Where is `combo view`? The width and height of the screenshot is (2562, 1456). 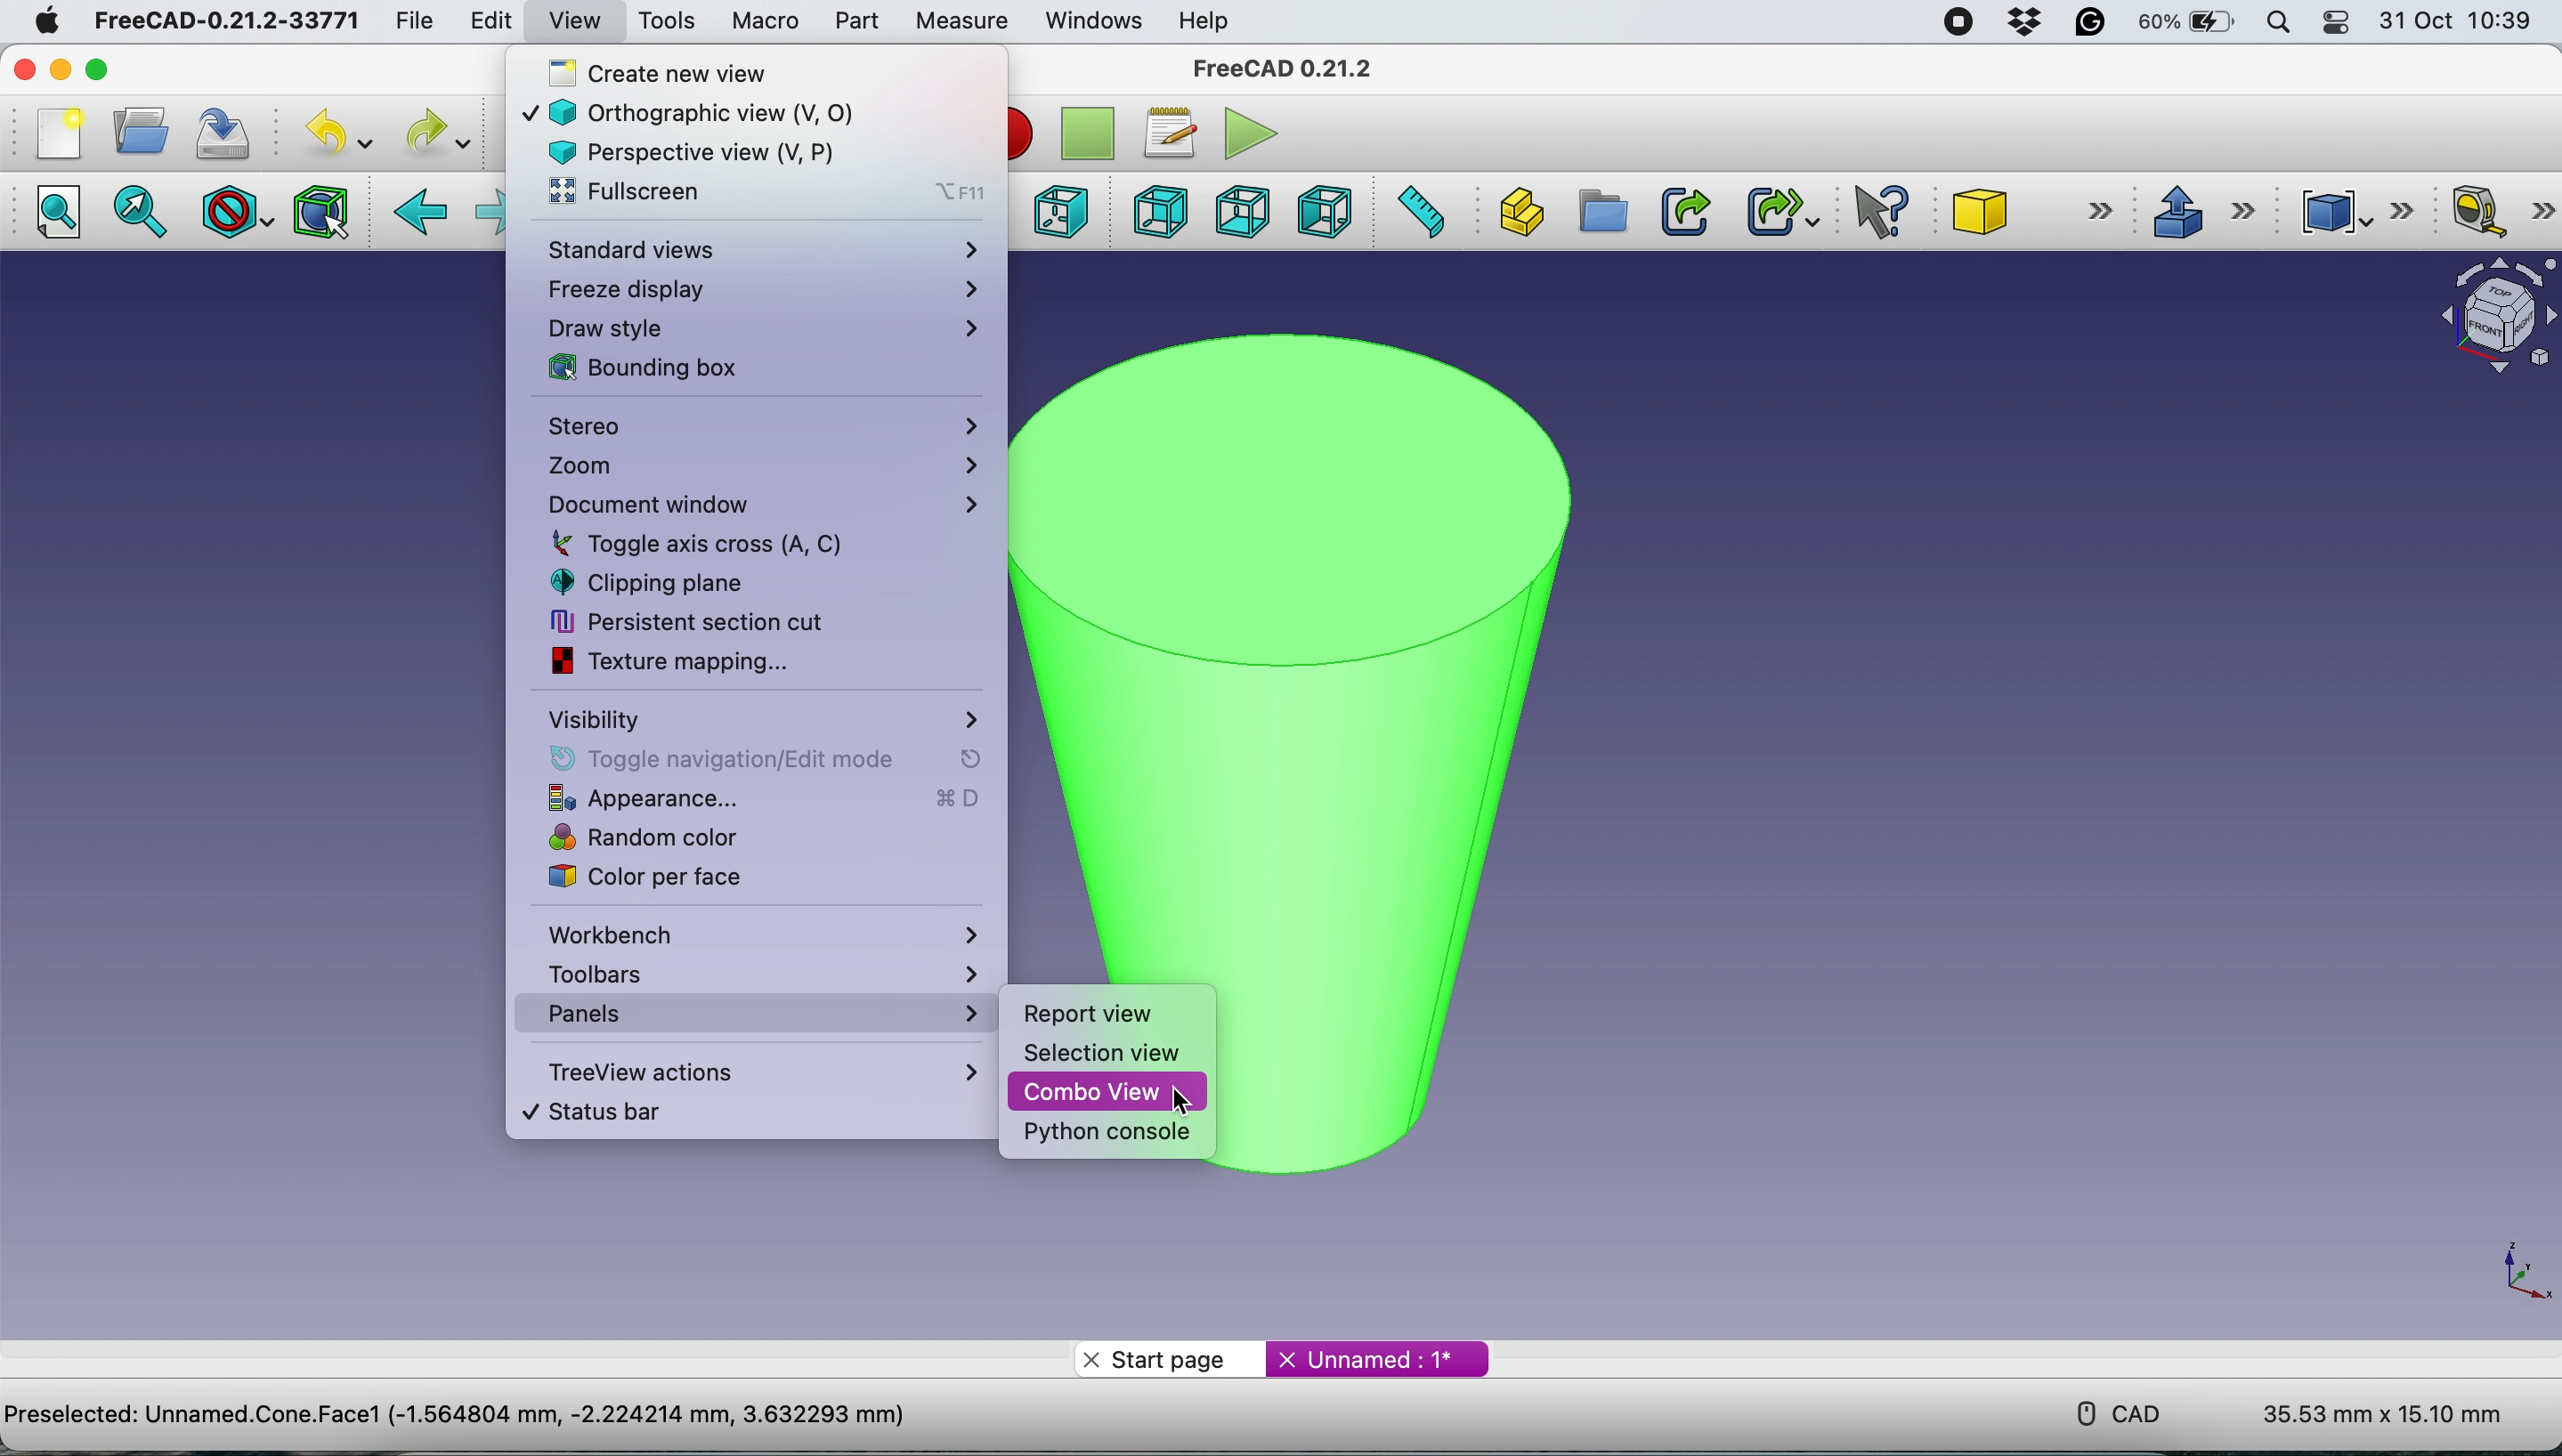 combo view is located at coordinates (1108, 1093).